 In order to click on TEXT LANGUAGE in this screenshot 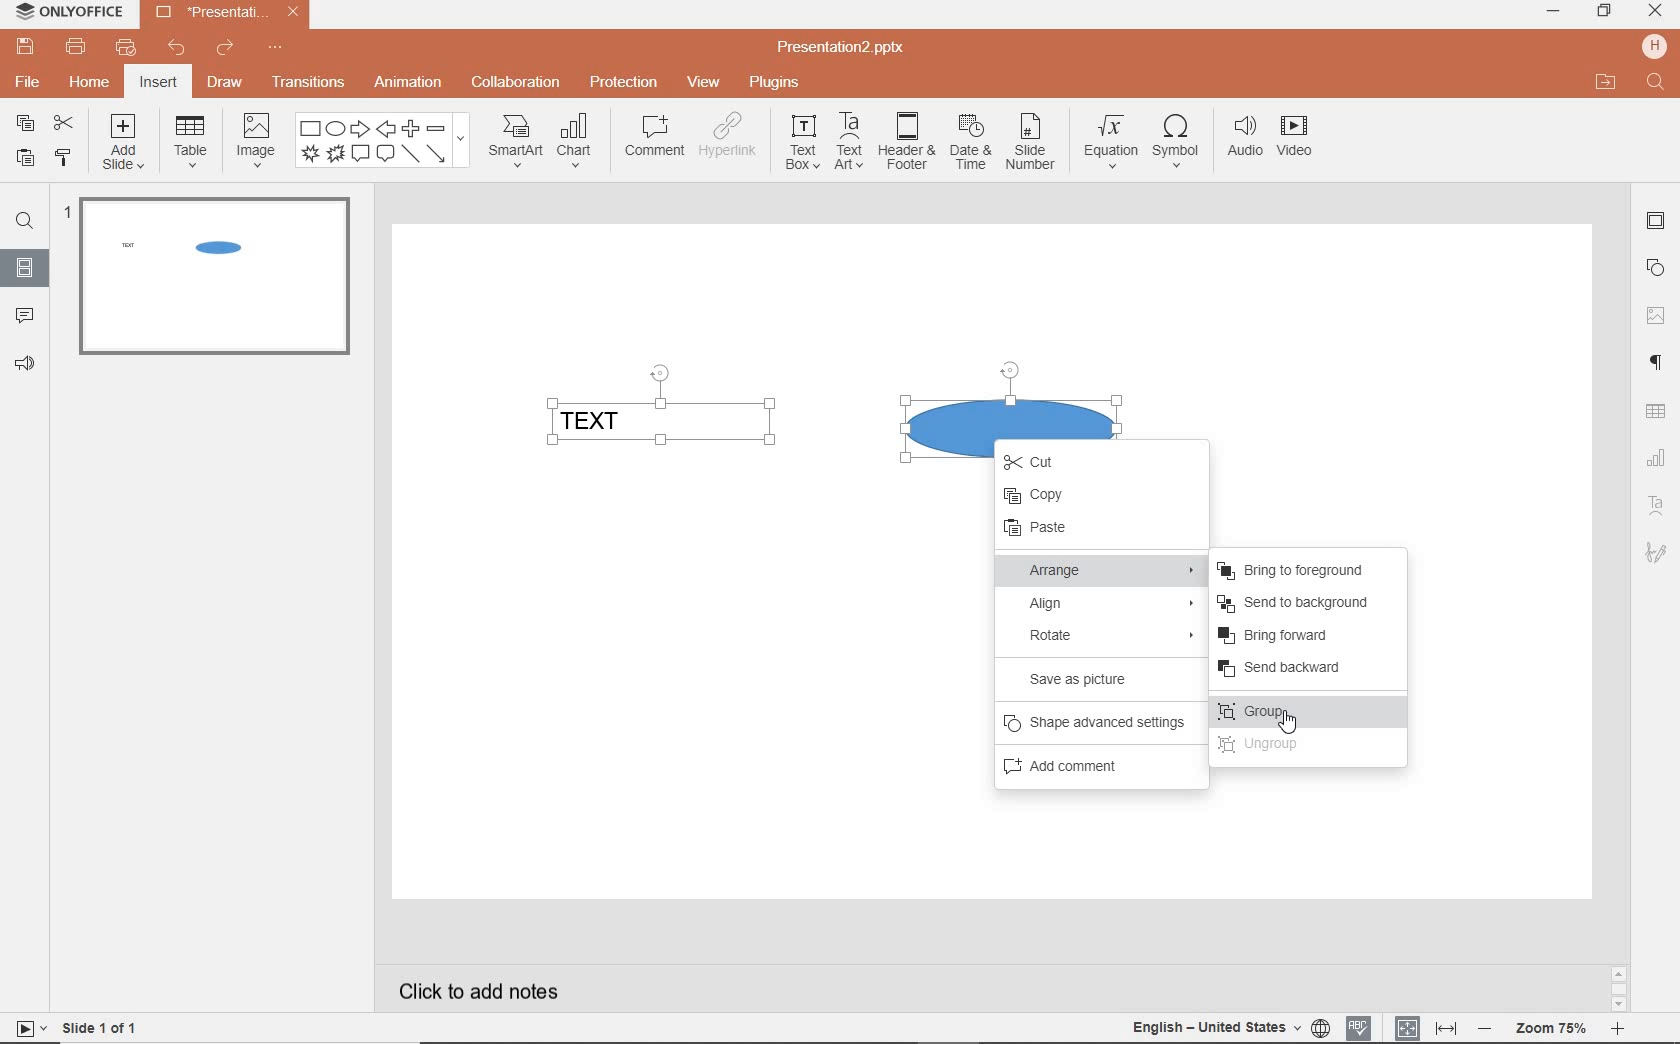, I will do `click(1228, 1028)`.